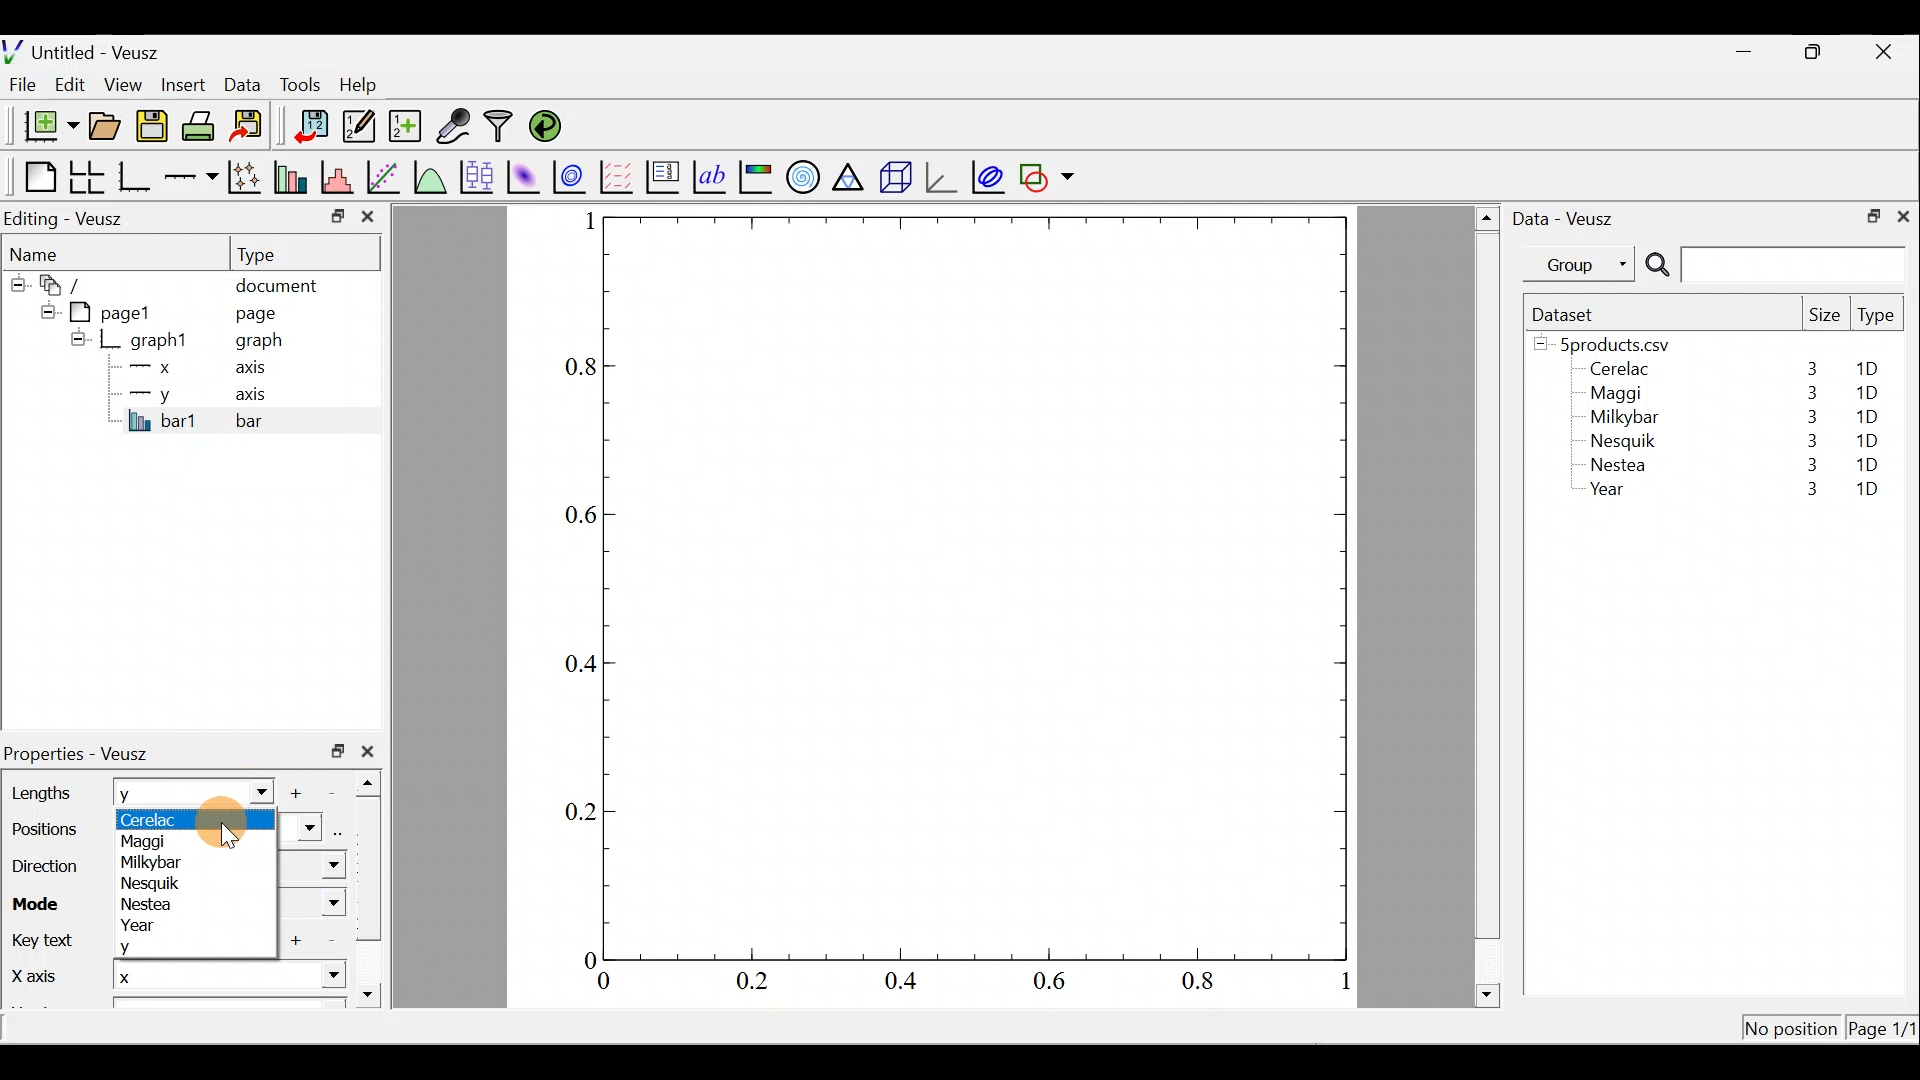 The image size is (1920, 1080). Describe the element at coordinates (248, 178) in the screenshot. I see `Plot points with lines and error bars` at that location.